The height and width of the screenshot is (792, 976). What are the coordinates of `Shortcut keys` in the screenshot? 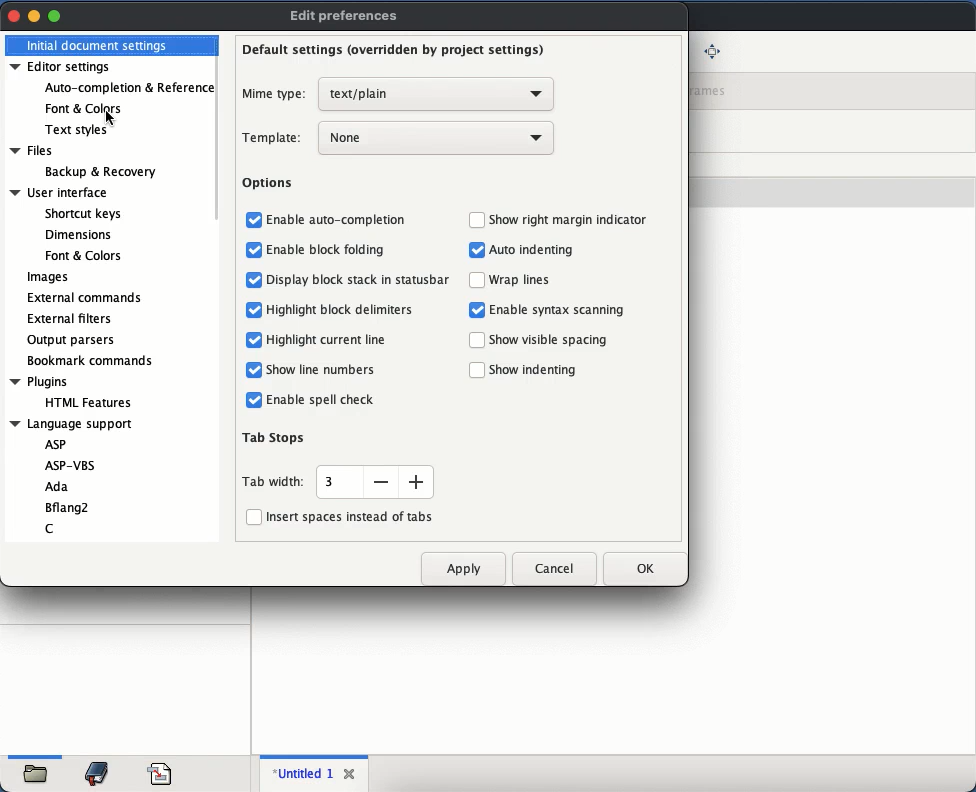 It's located at (82, 212).